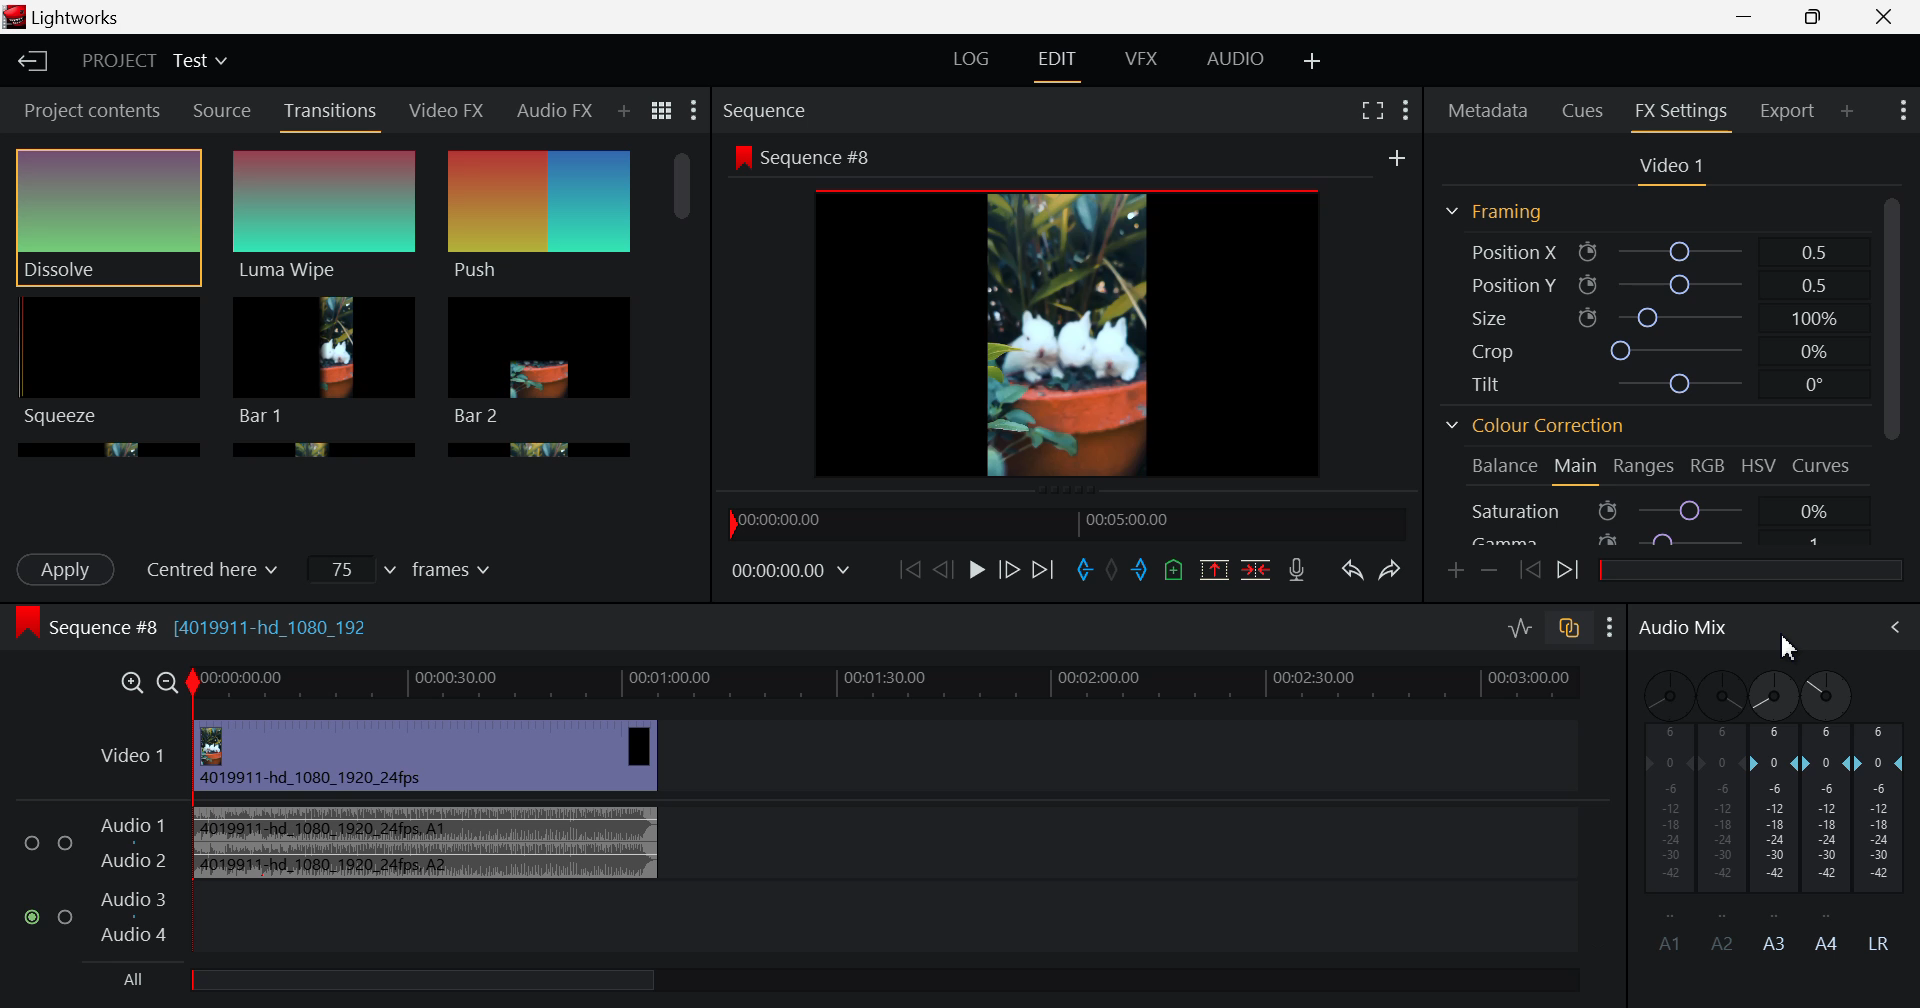  What do you see at coordinates (331, 117) in the screenshot?
I see `Transitions Panel Open` at bounding box center [331, 117].